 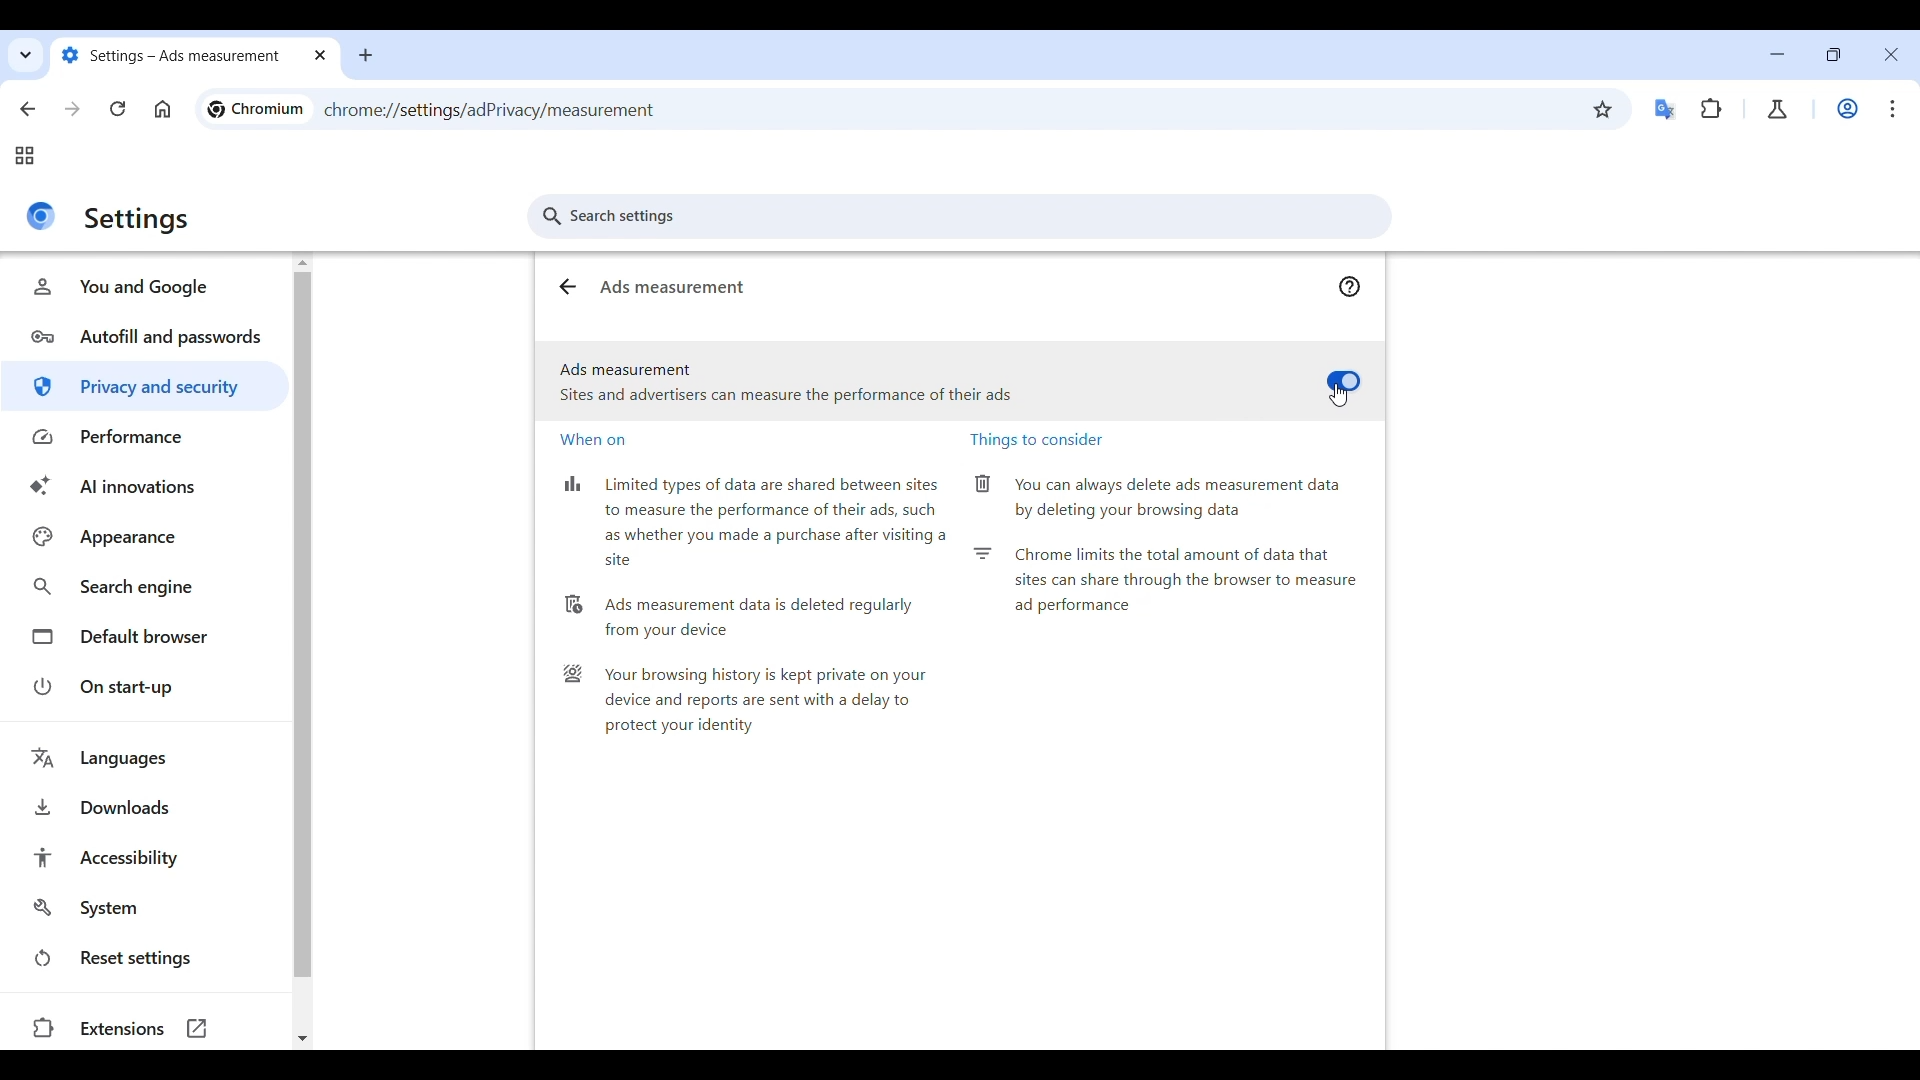 What do you see at coordinates (144, 957) in the screenshot?
I see `Reset settings` at bounding box center [144, 957].